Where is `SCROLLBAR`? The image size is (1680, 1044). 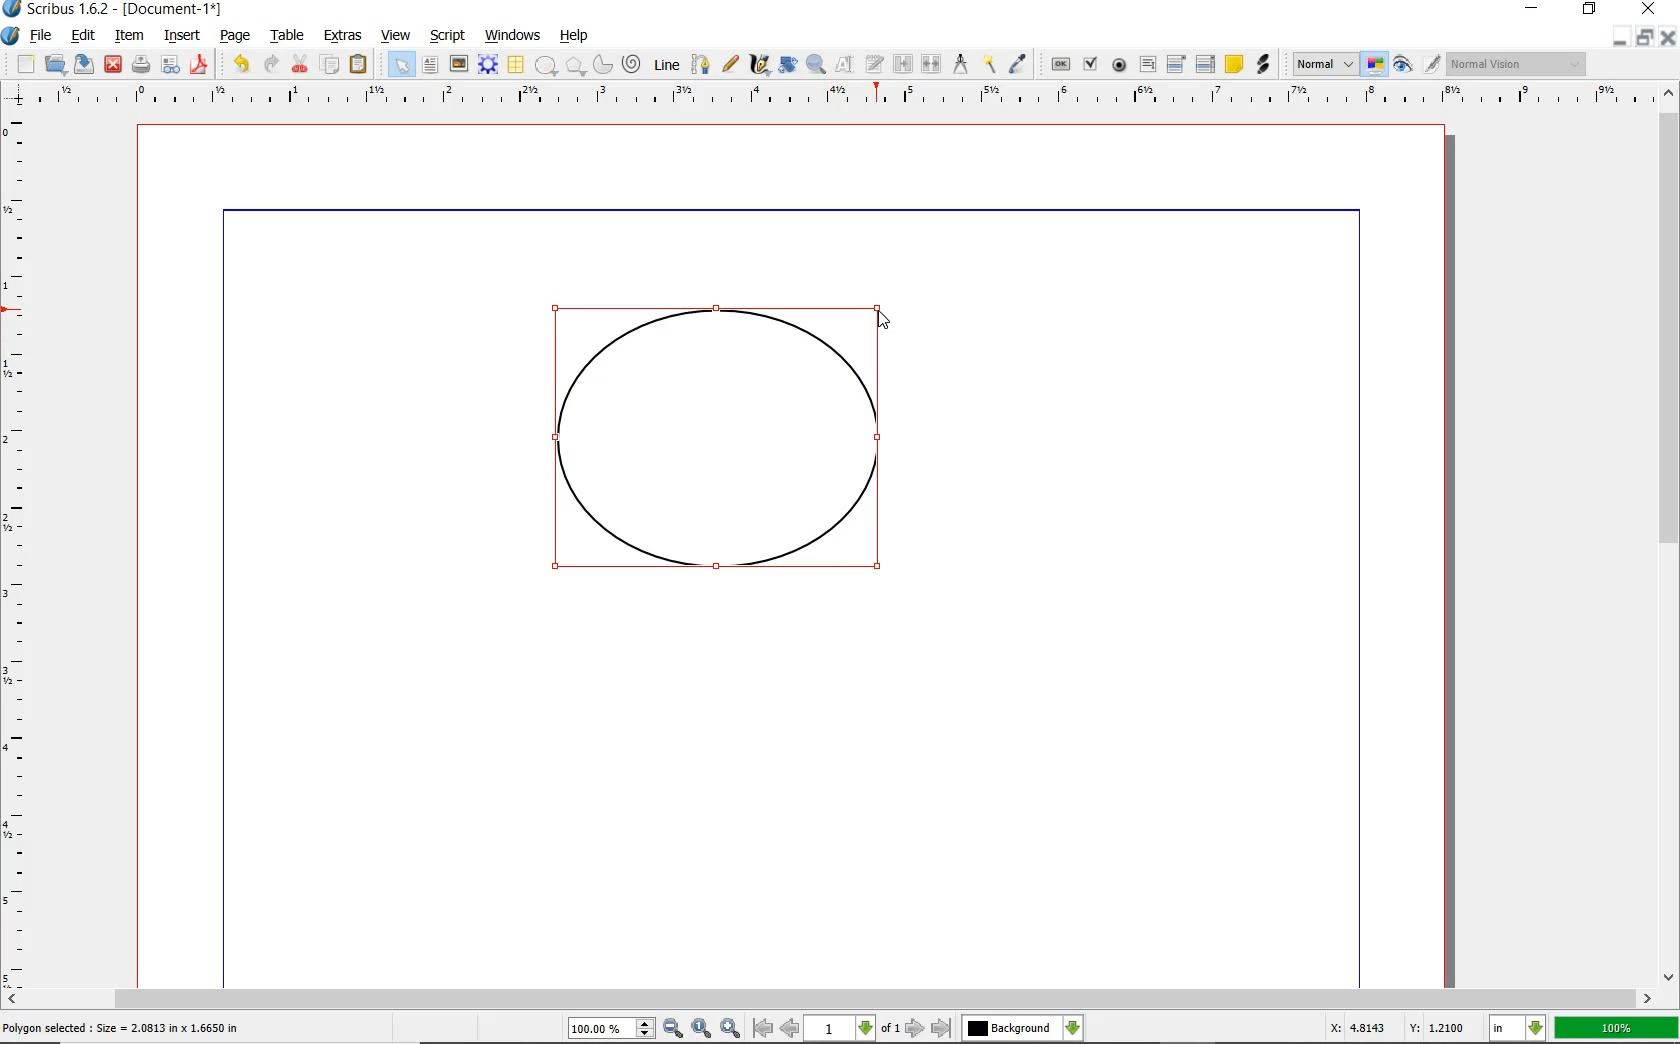 SCROLLBAR is located at coordinates (1670, 532).